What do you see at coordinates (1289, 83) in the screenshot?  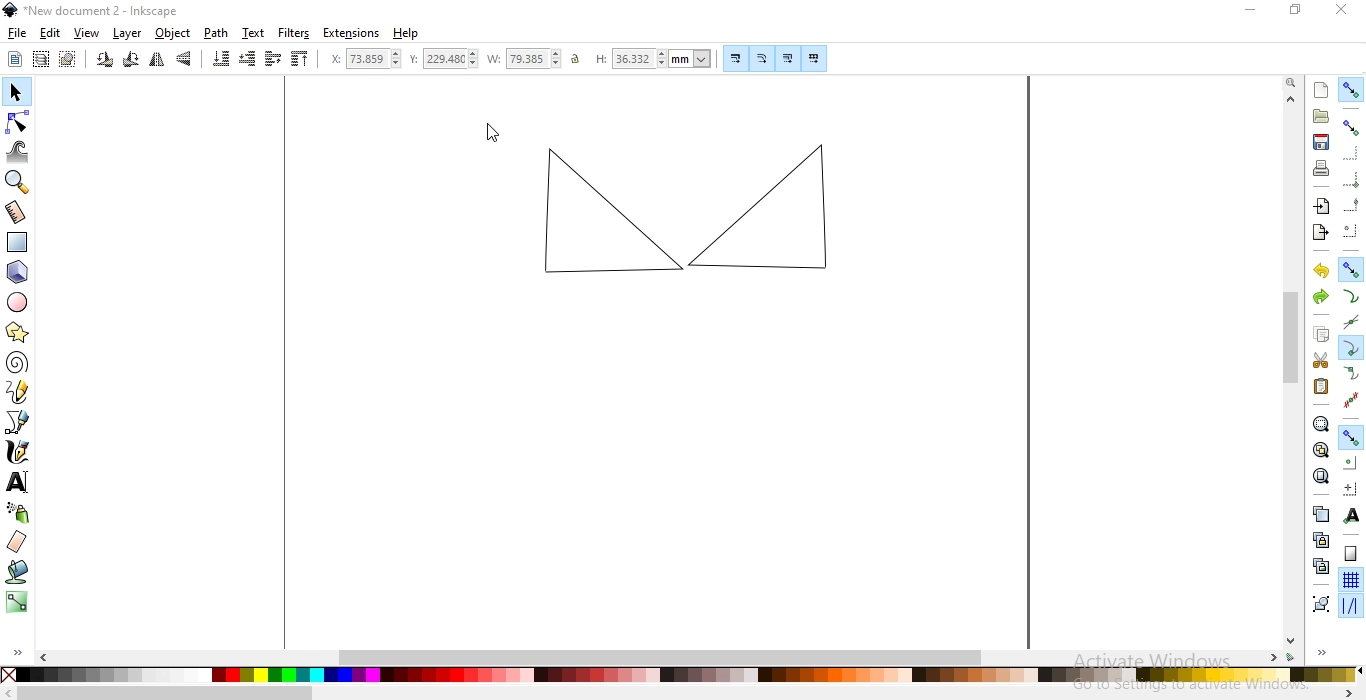 I see `zoom` at bounding box center [1289, 83].